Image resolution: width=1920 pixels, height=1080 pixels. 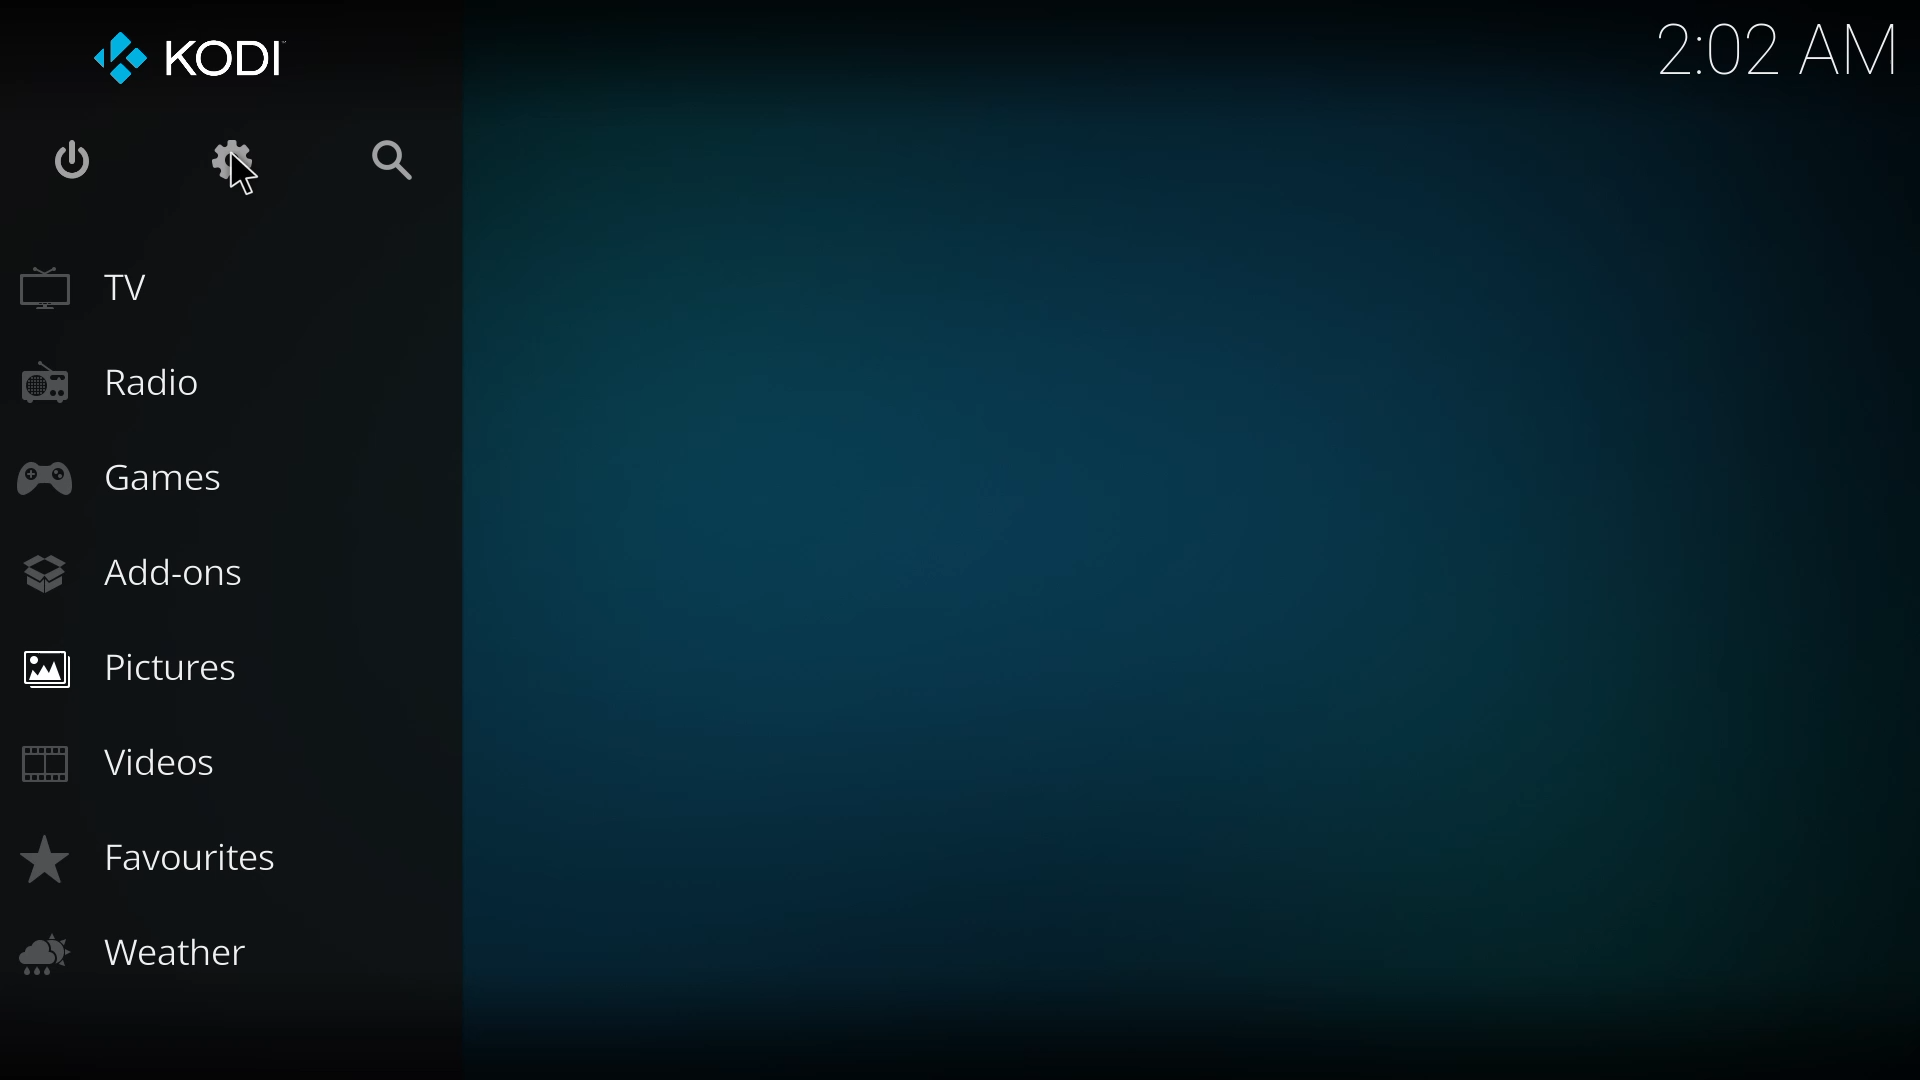 I want to click on videos, so click(x=123, y=761).